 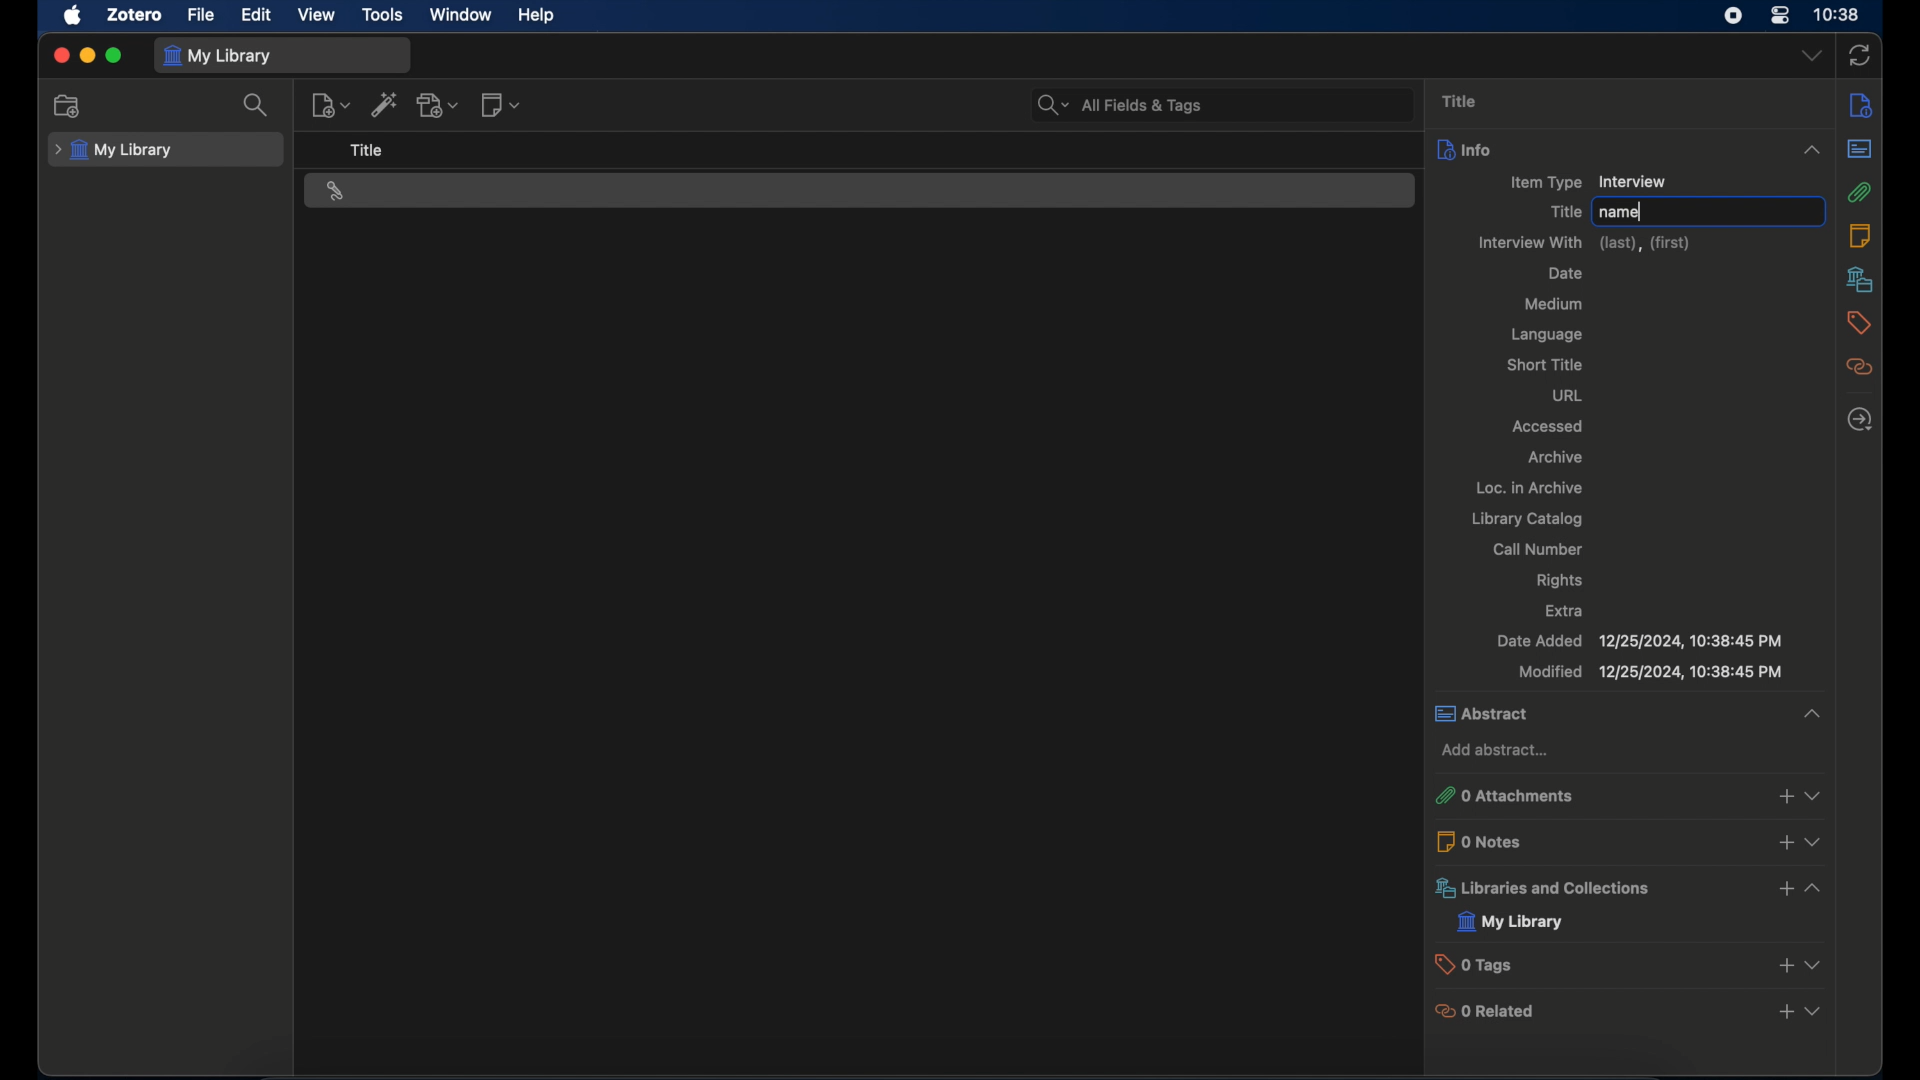 What do you see at coordinates (1547, 890) in the screenshot?
I see `libraries and collections` at bounding box center [1547, 890].